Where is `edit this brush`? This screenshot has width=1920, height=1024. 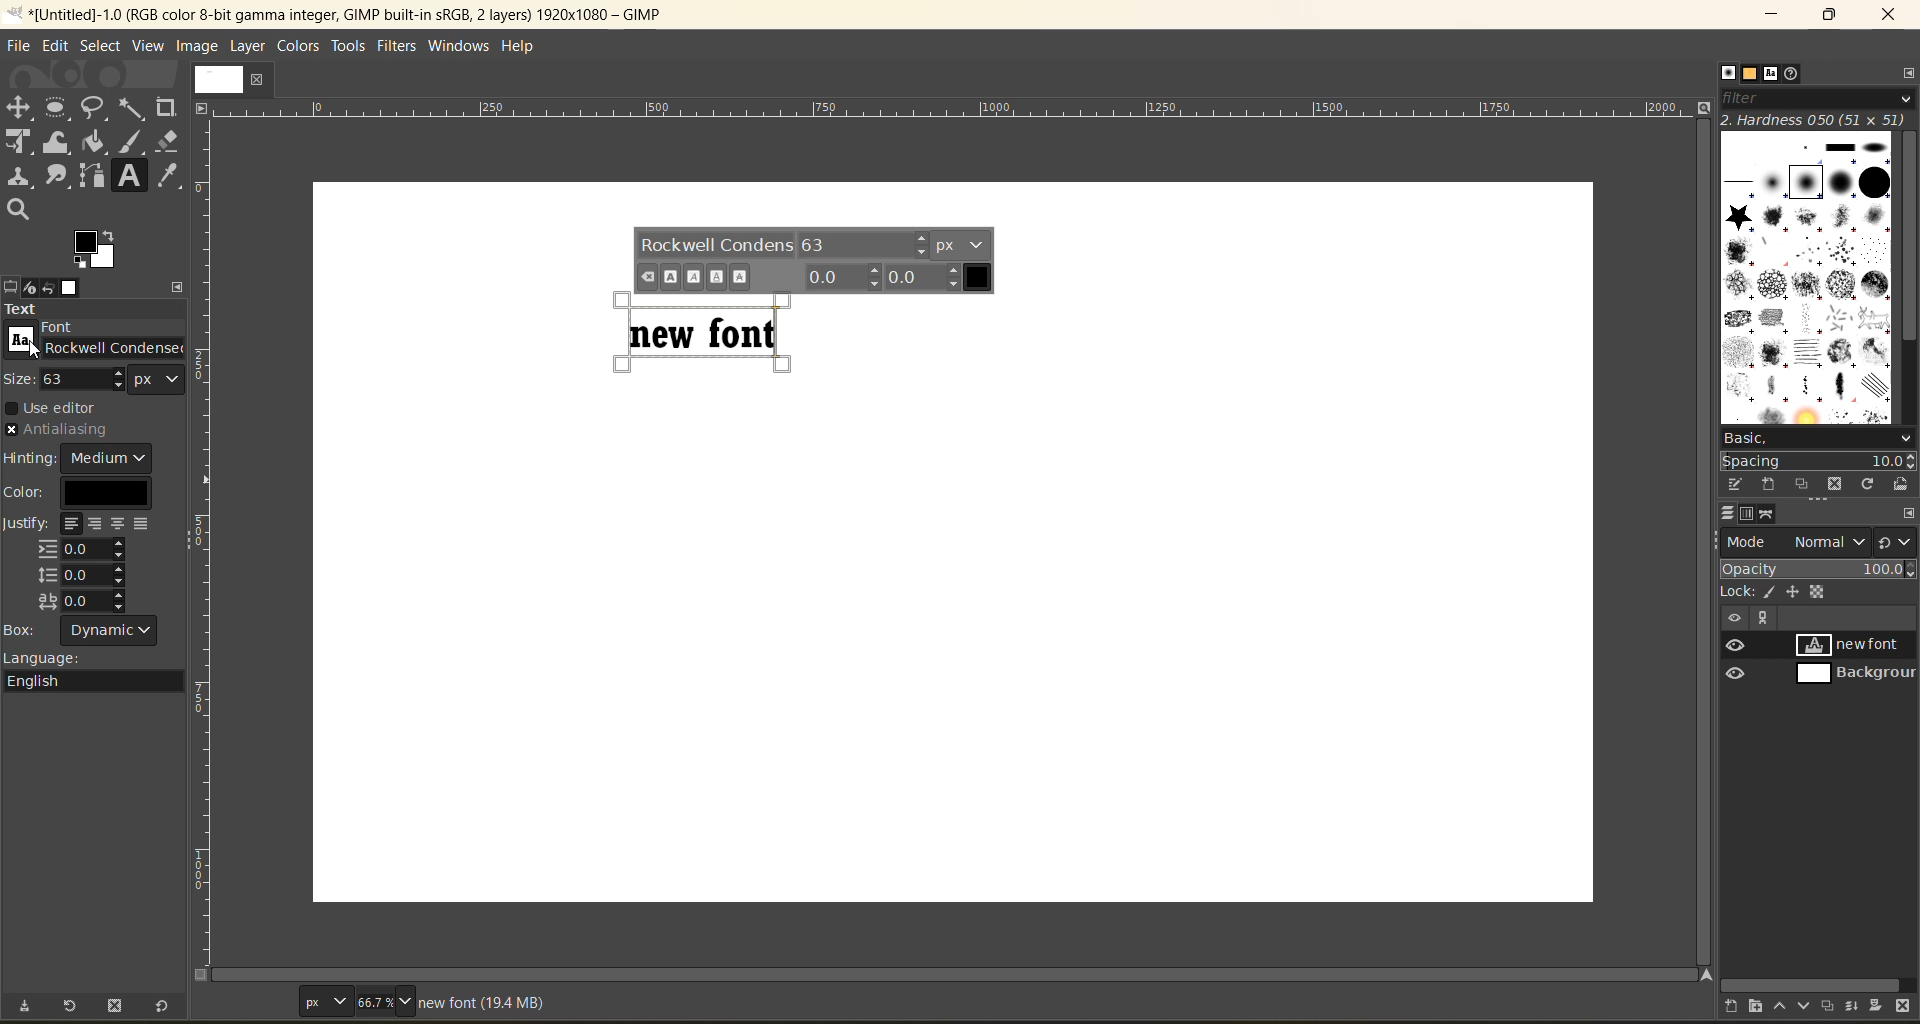
edit this brush is located at coordinates (1735, 484).